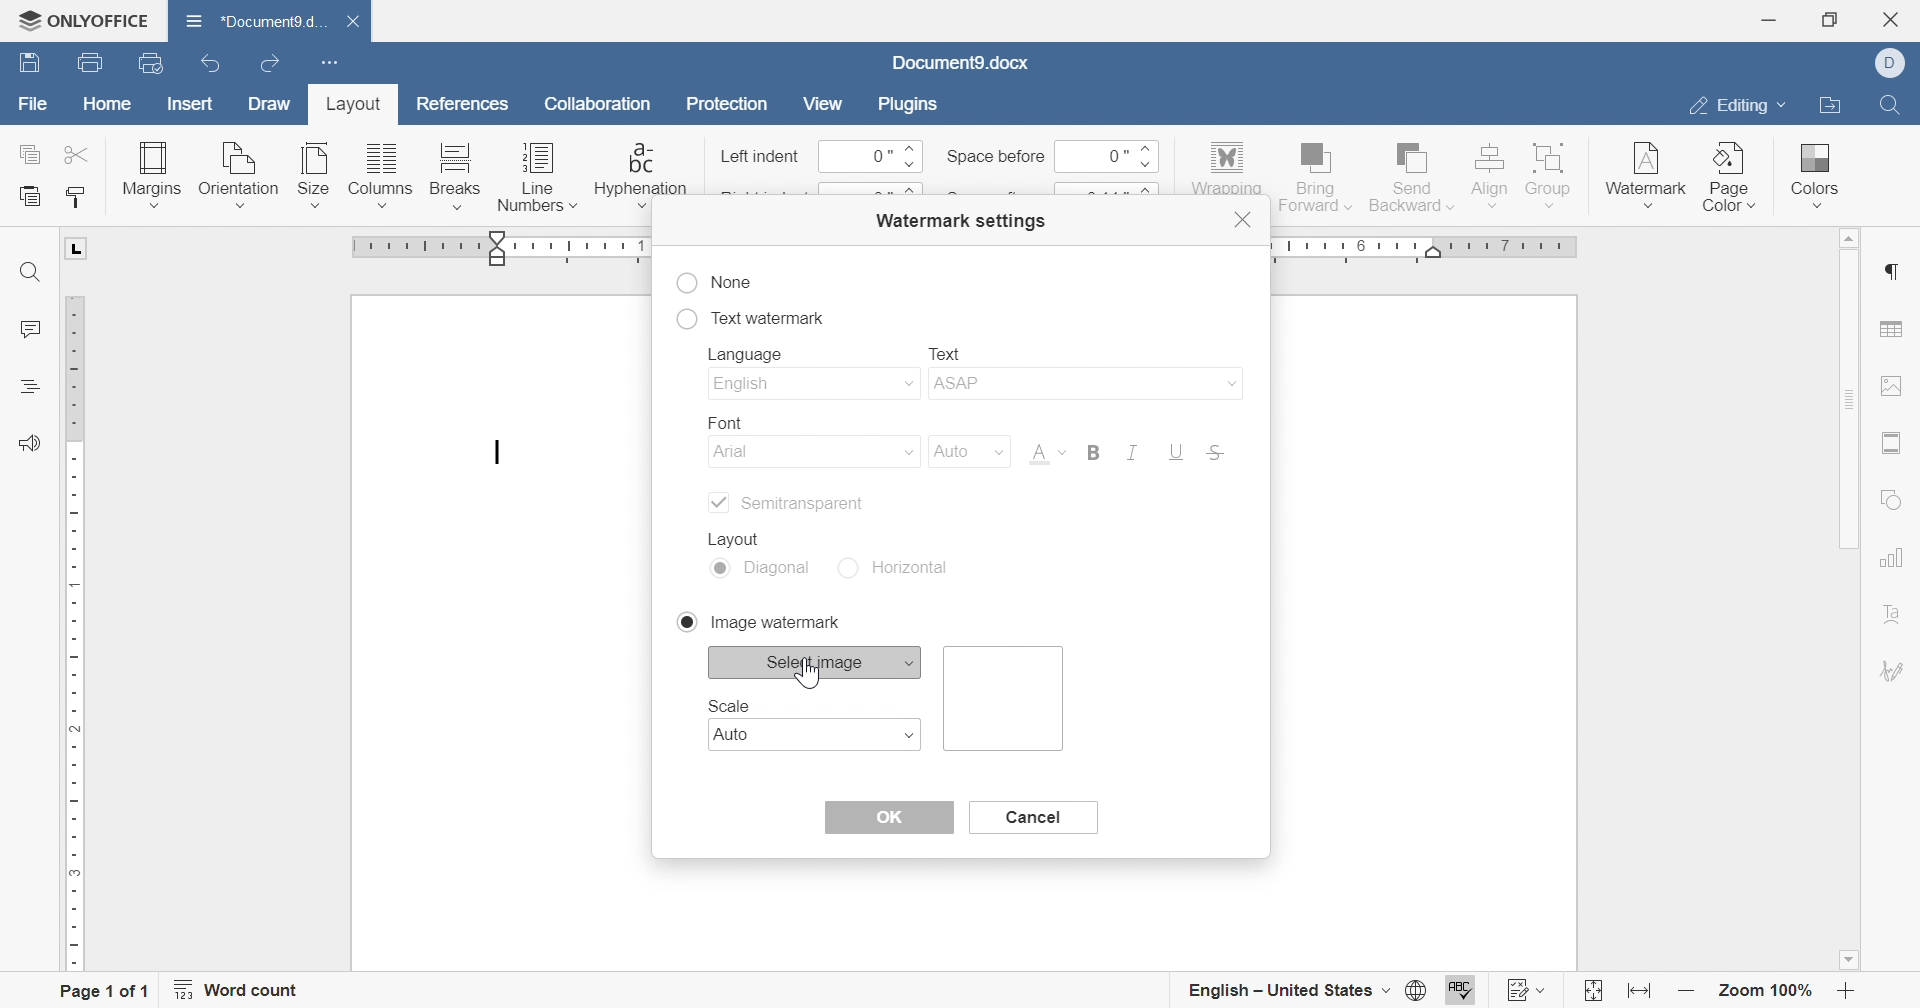  I want to click on plugins, so click(904, 102).